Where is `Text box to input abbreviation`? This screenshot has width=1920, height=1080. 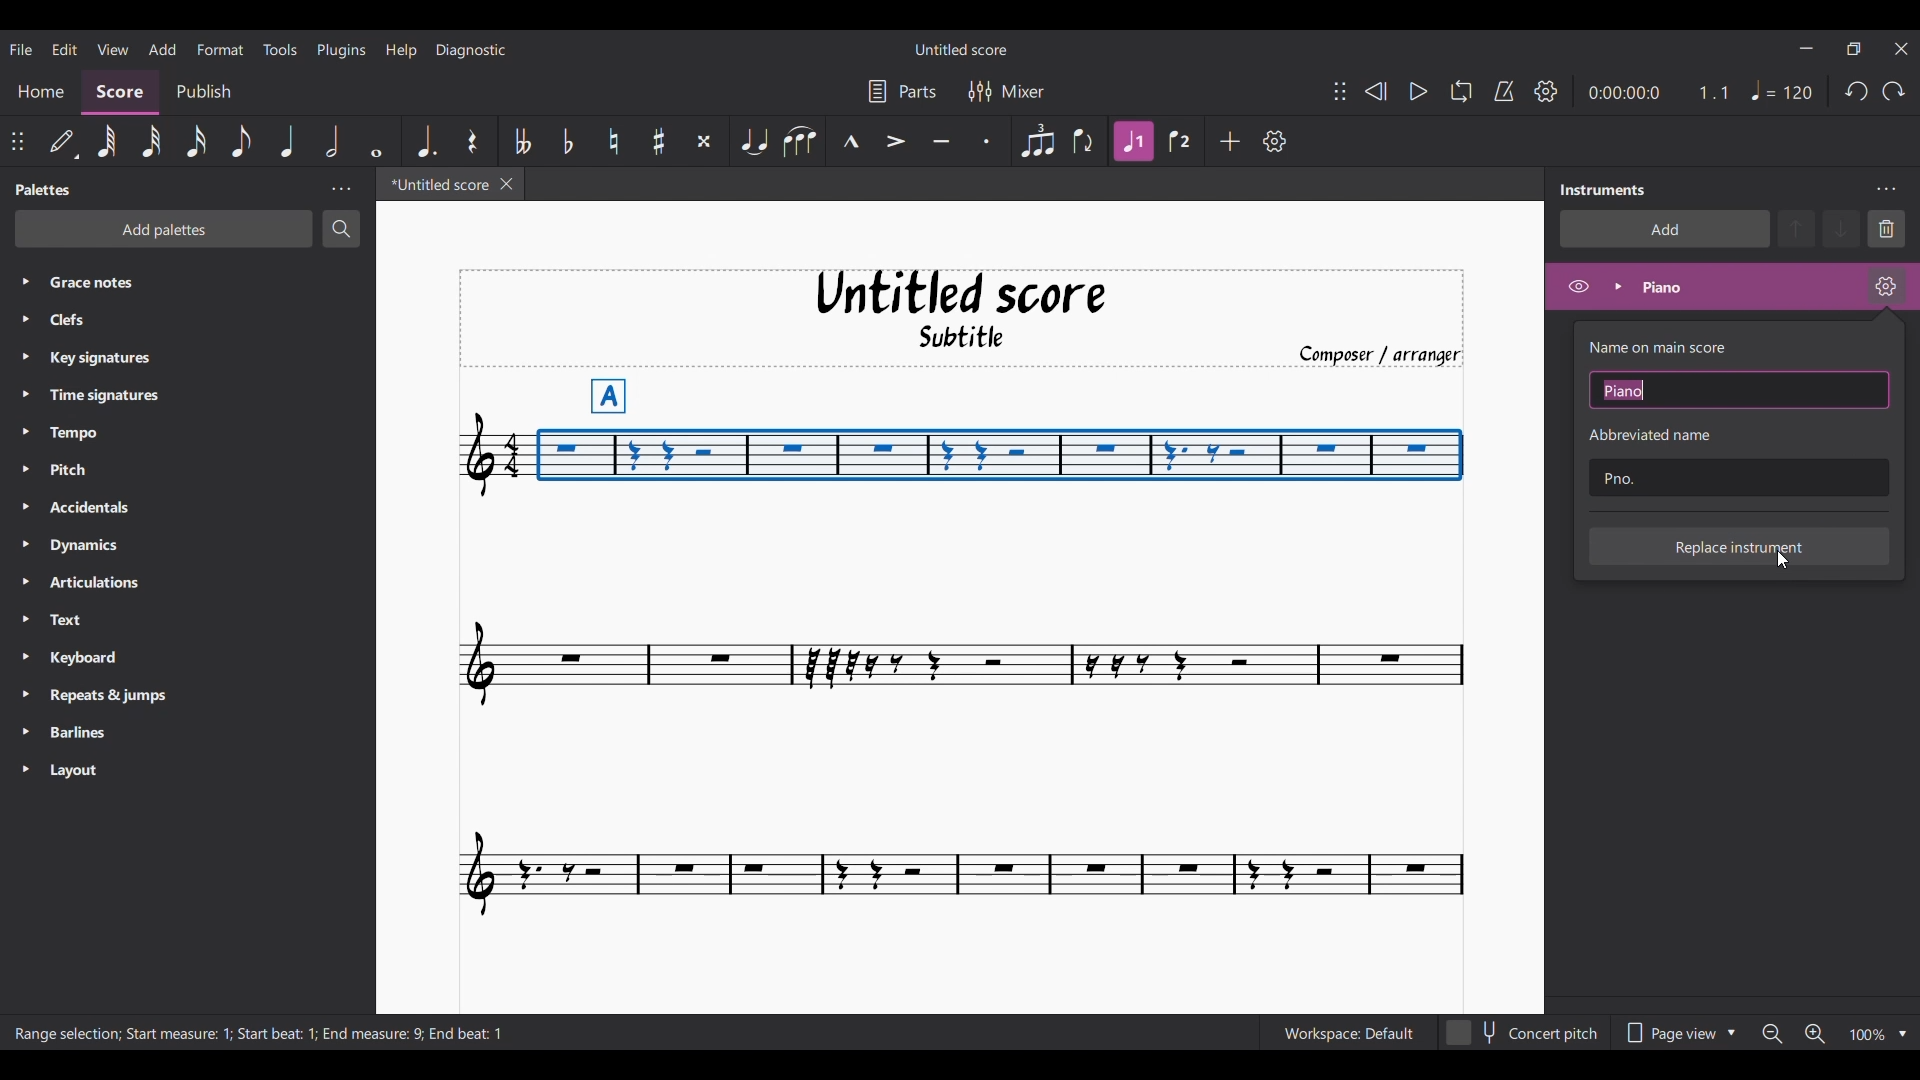 Text box to input abbreviation is located at coordinates (1740, 478).